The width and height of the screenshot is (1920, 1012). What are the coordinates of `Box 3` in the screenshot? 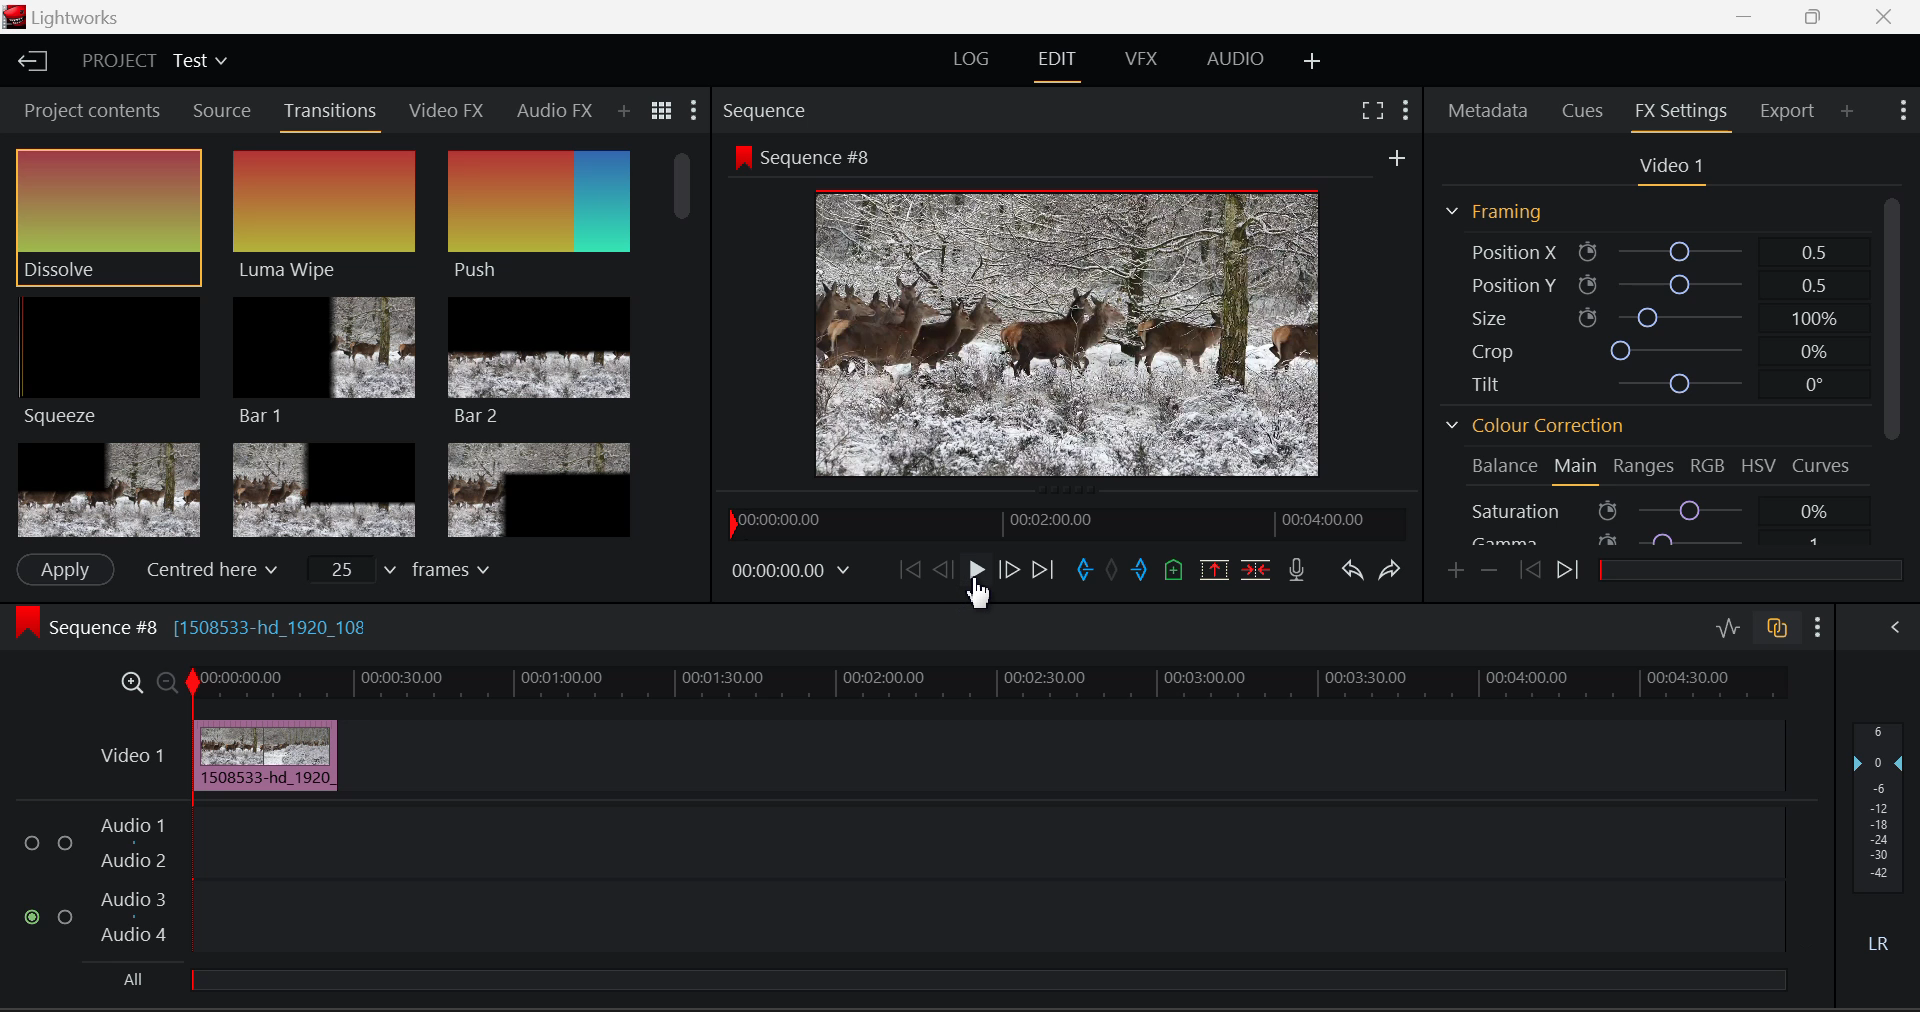 It's located at (541, 486).